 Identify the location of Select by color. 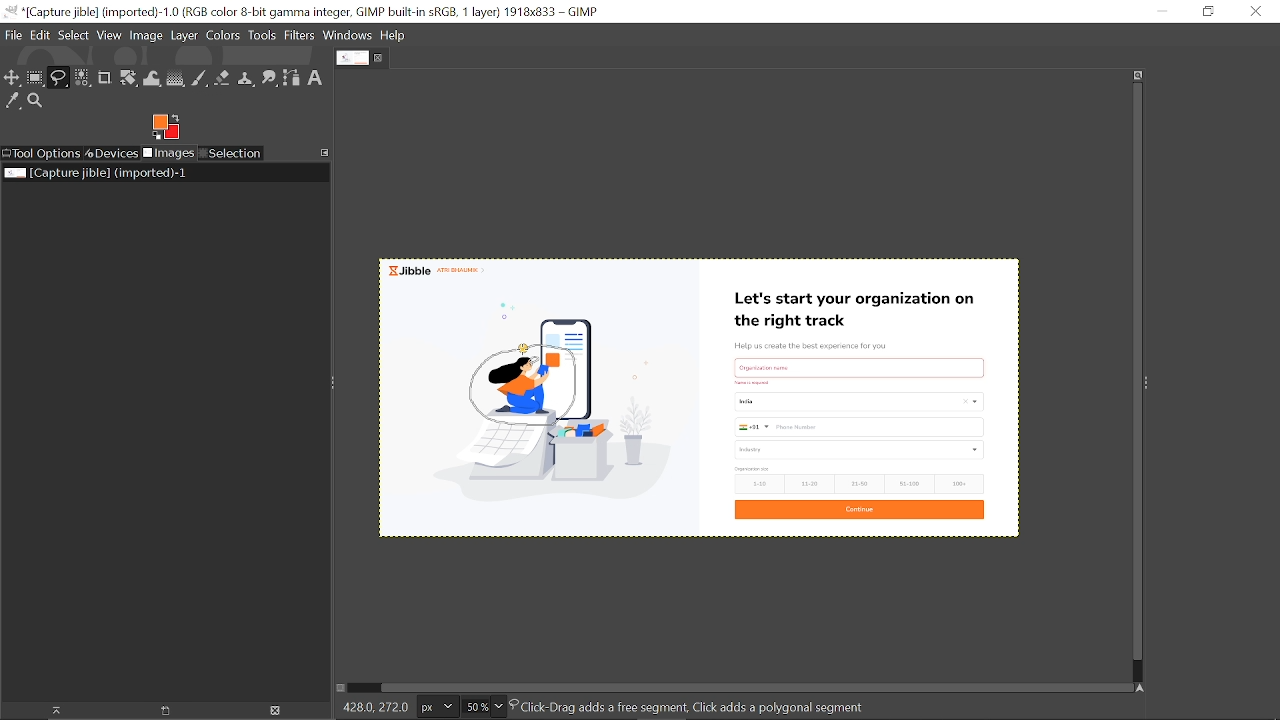
(82, 79).